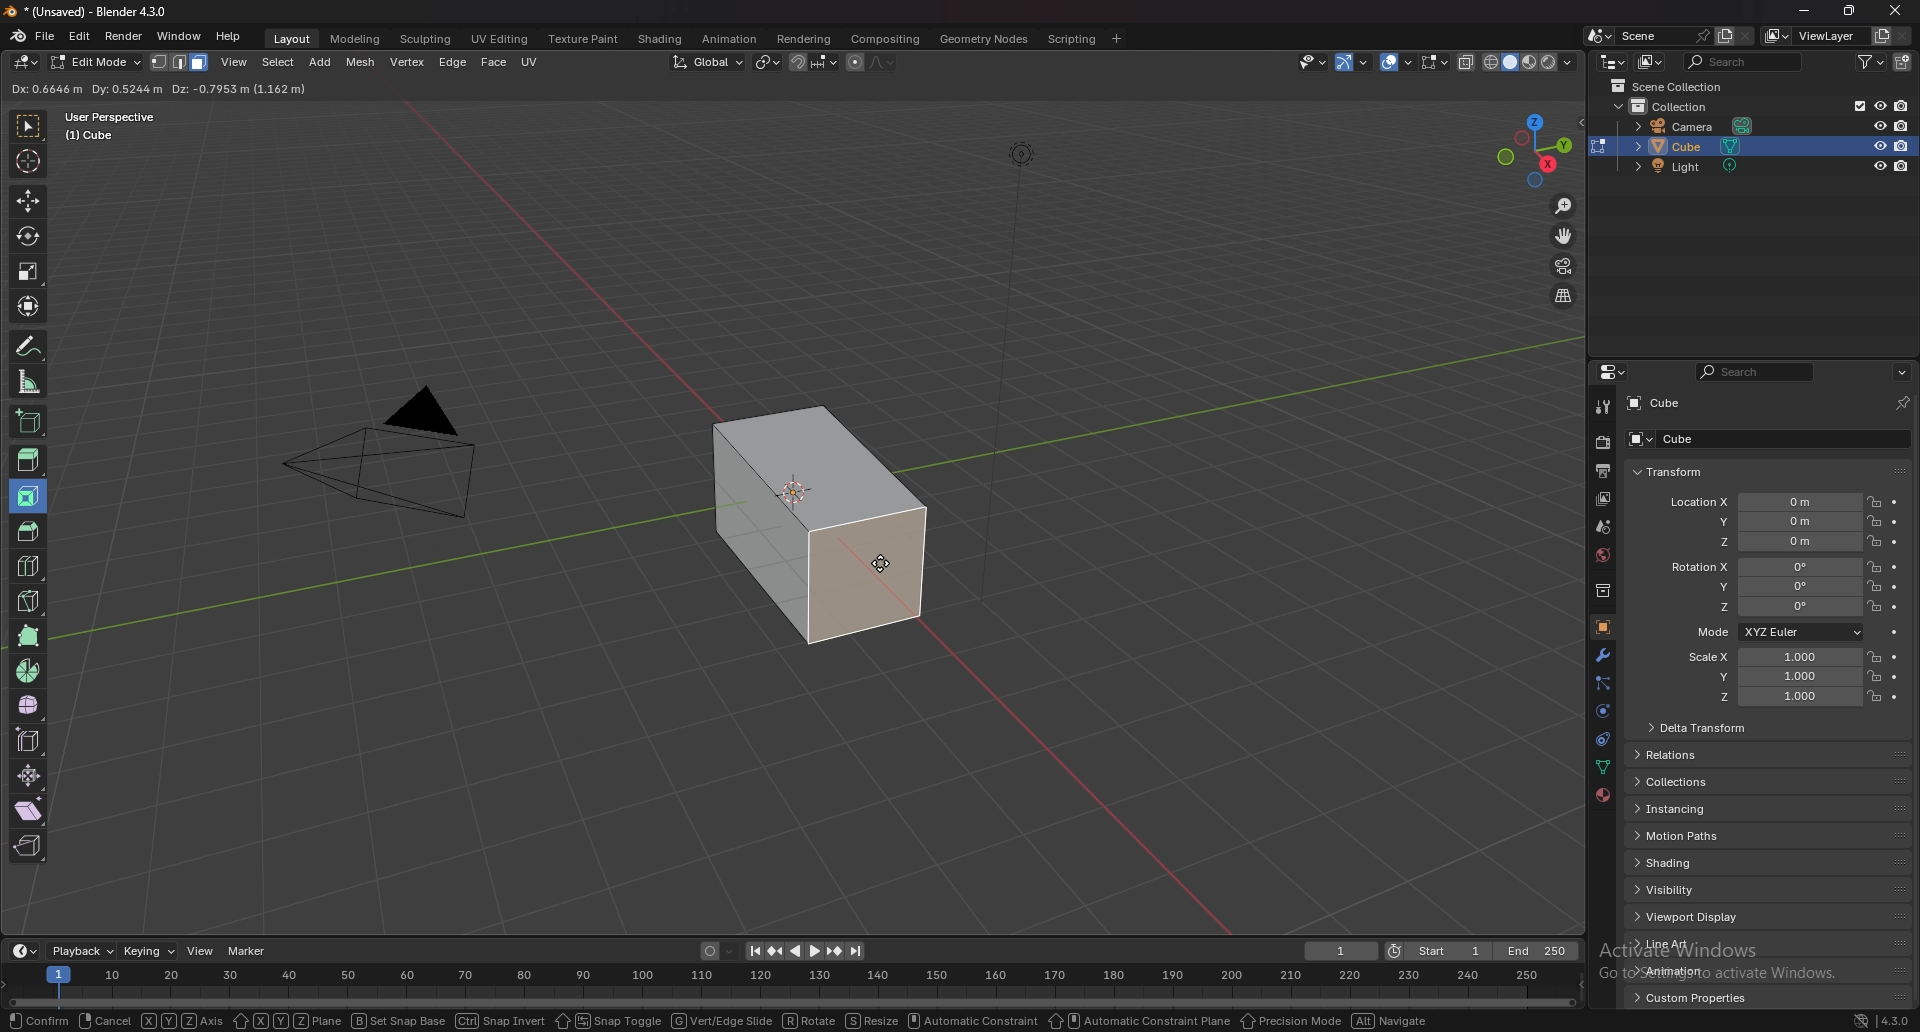  I want to click on window, so click(180, 36).